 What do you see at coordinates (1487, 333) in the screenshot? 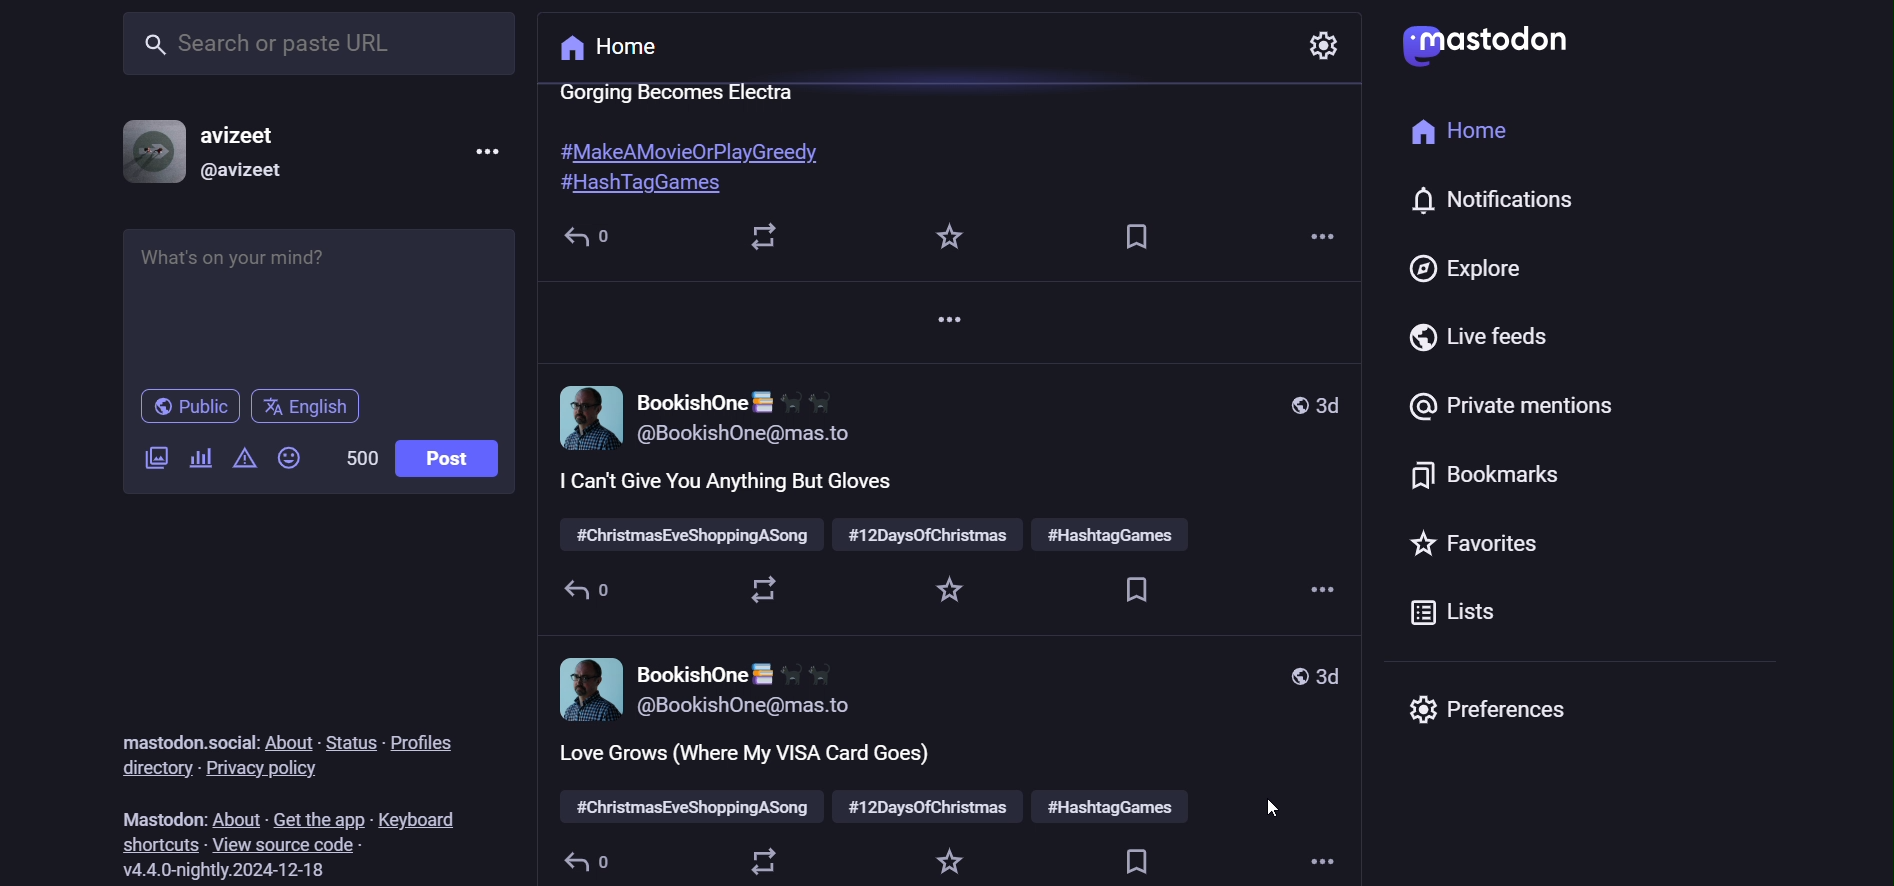
I see `live feed` at bounding box center [1487, 333].